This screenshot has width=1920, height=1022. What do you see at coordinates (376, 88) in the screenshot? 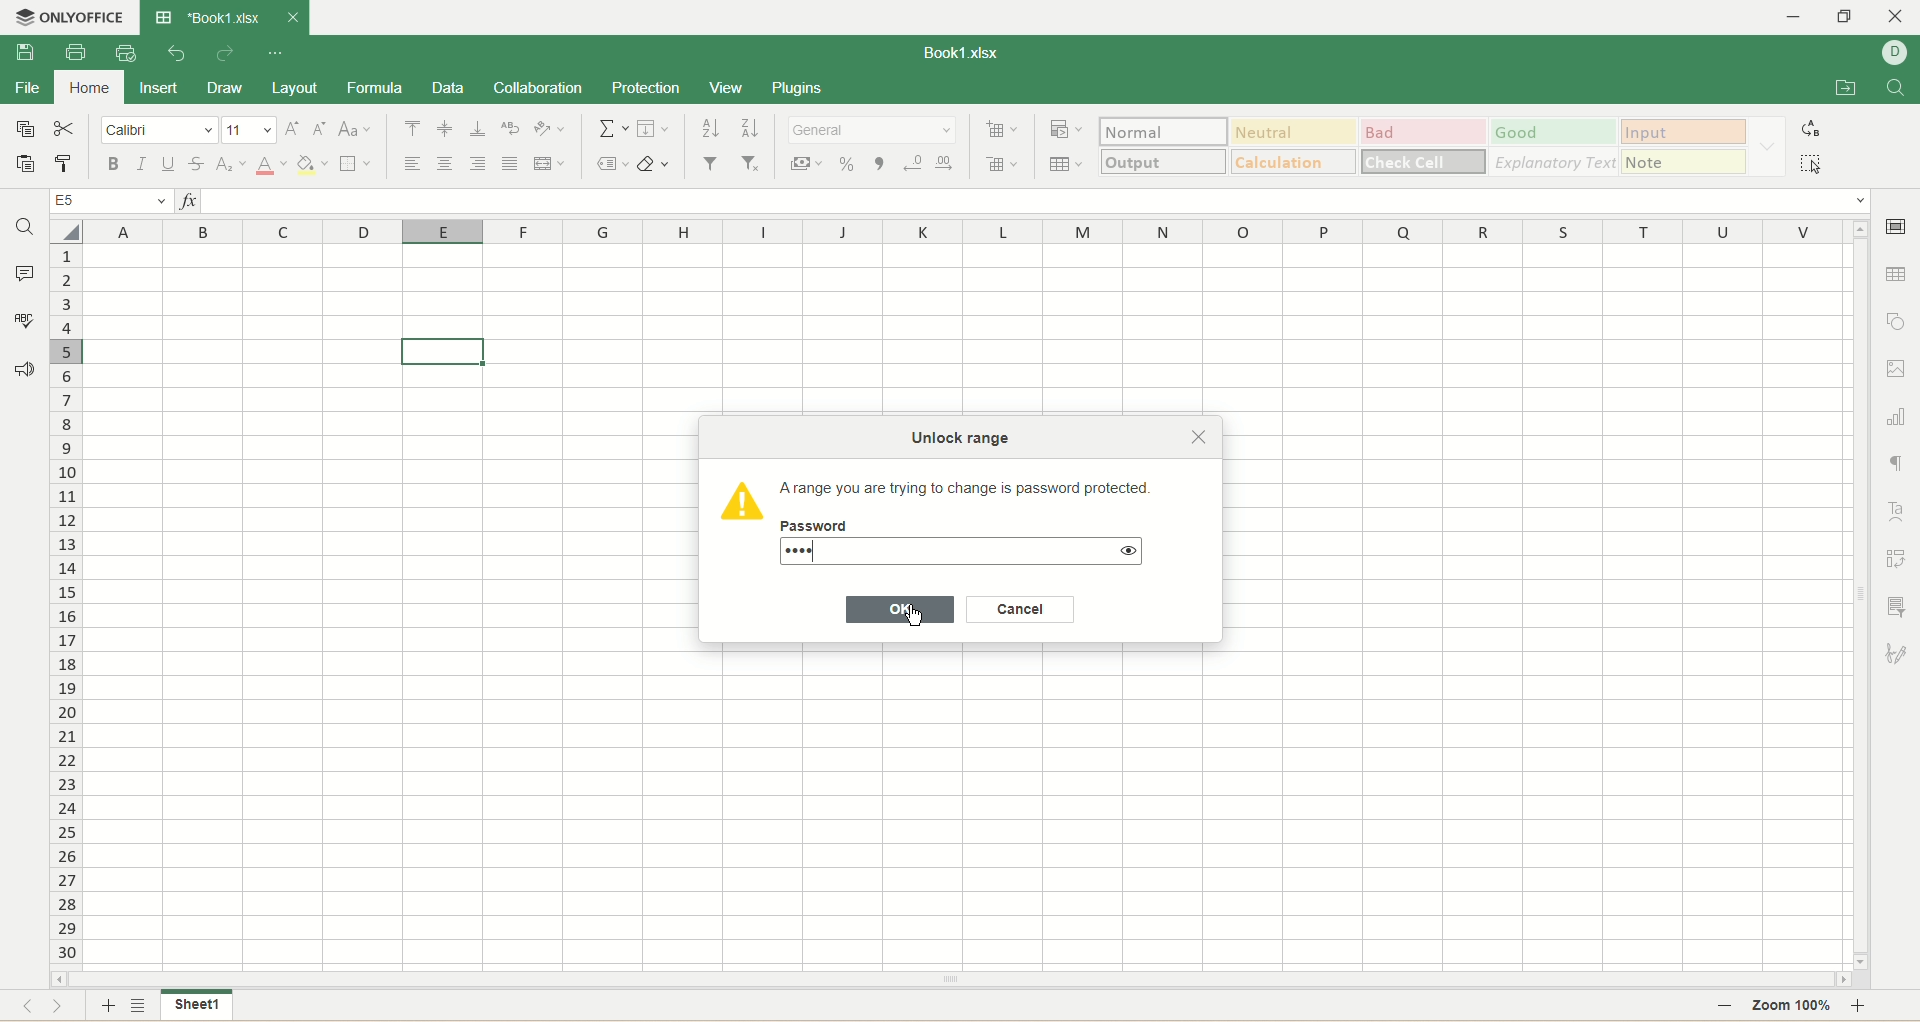
I see `formula` at bounding box center [376, 88].